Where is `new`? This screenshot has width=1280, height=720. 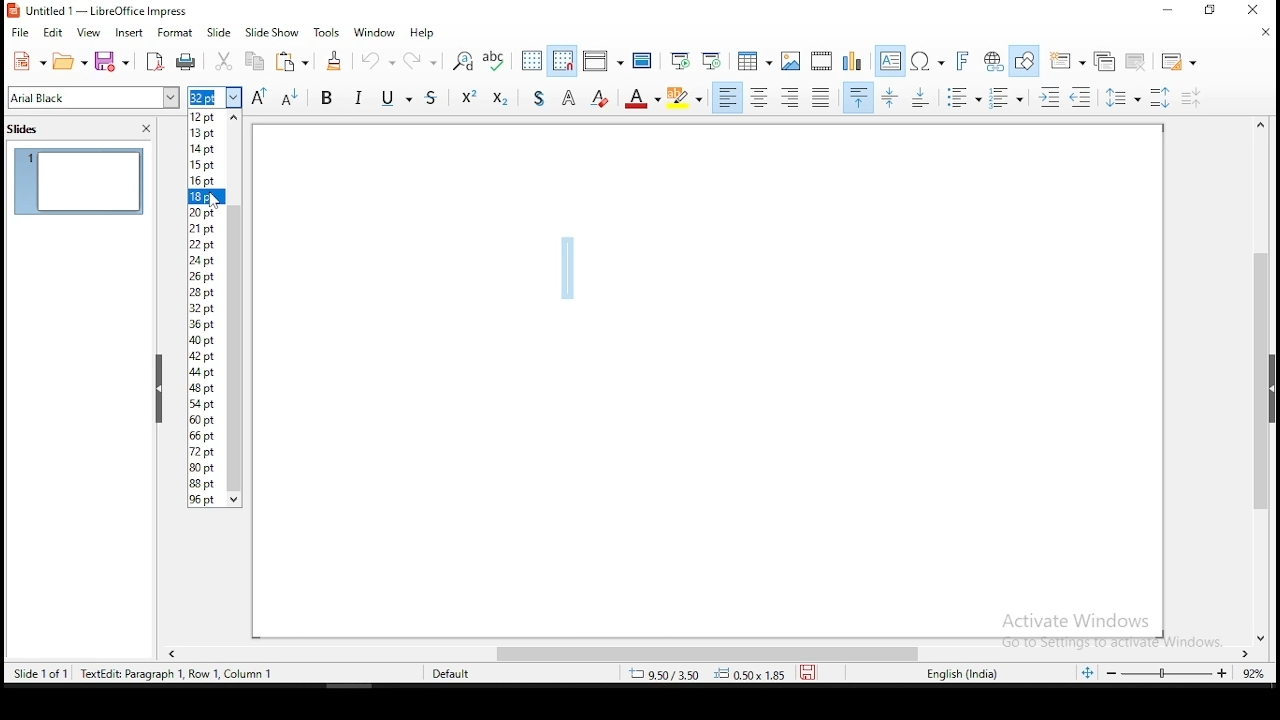
new is located at coordinates (28, 61).